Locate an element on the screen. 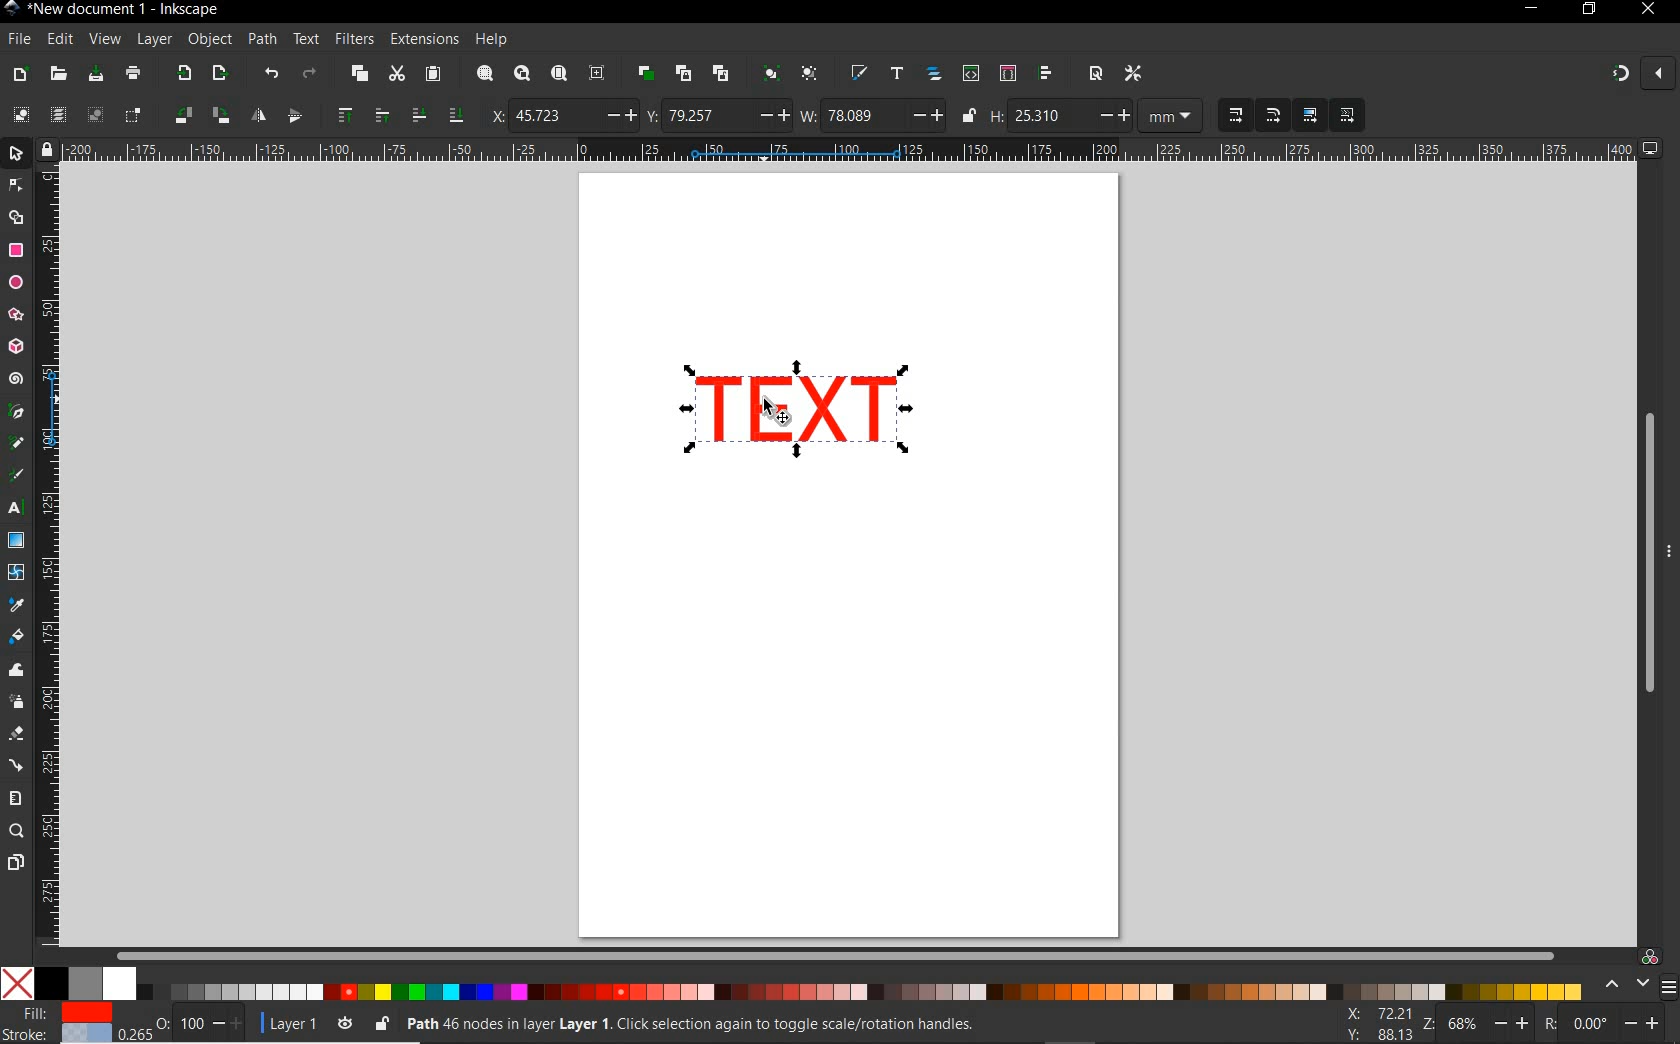 This screenshot has height=1044, width=1680. WIDTH OF SELECTION is located at coordinates (872, 115).